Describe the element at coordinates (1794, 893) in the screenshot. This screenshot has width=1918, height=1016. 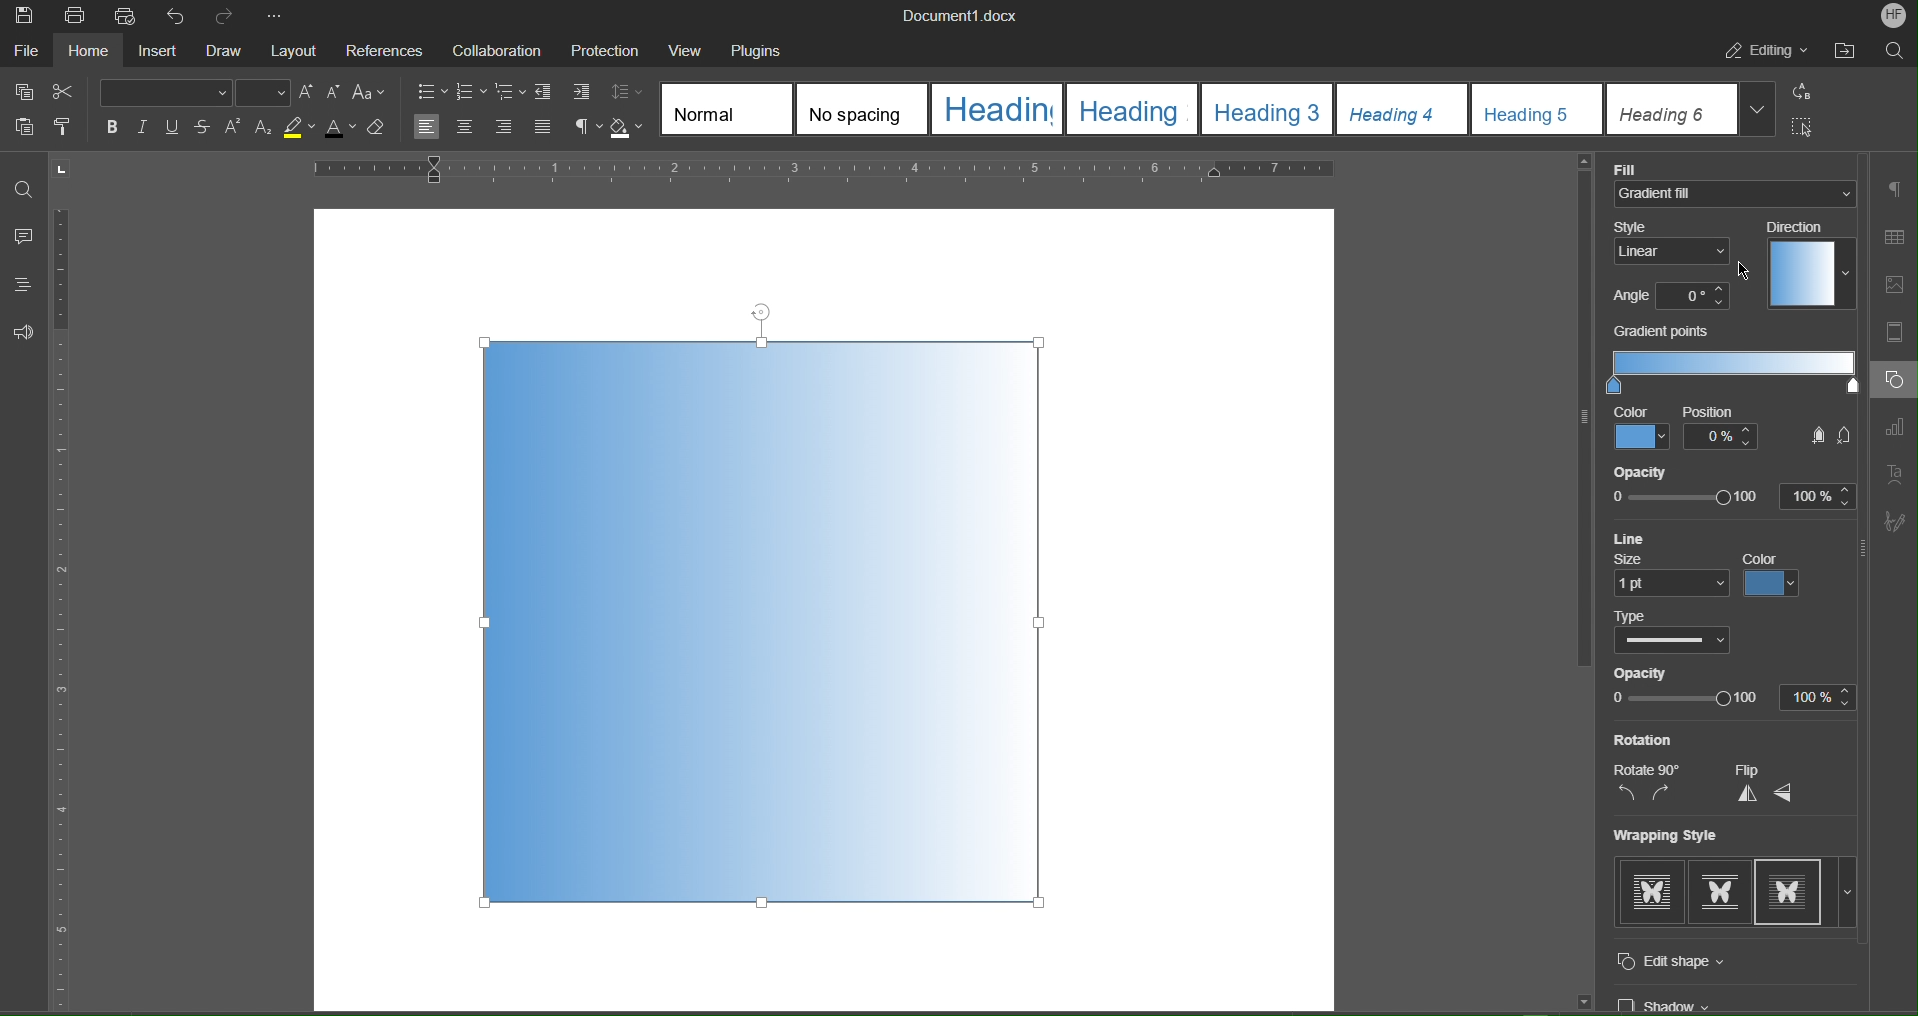
I see `Wrapping` at that location.